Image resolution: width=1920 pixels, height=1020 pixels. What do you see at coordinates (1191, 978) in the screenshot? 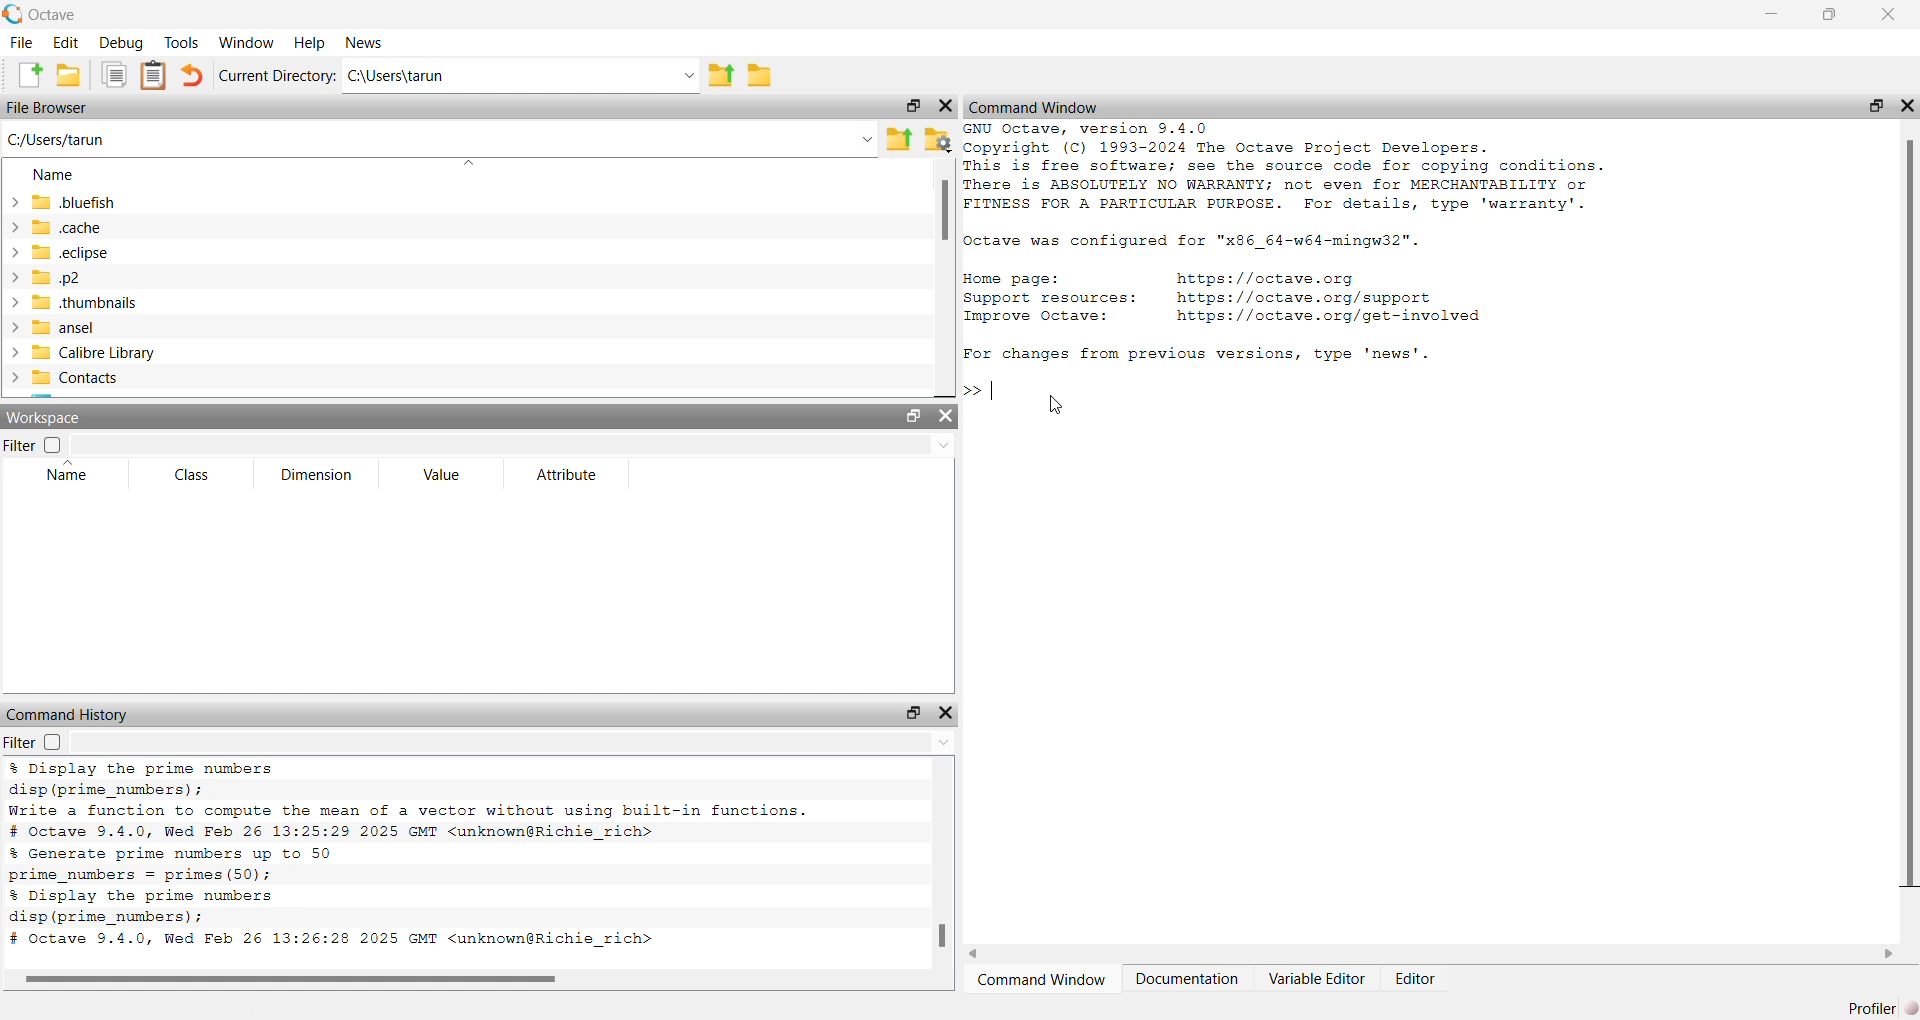
I see `Documentation` at bounding box center [1191, 978].